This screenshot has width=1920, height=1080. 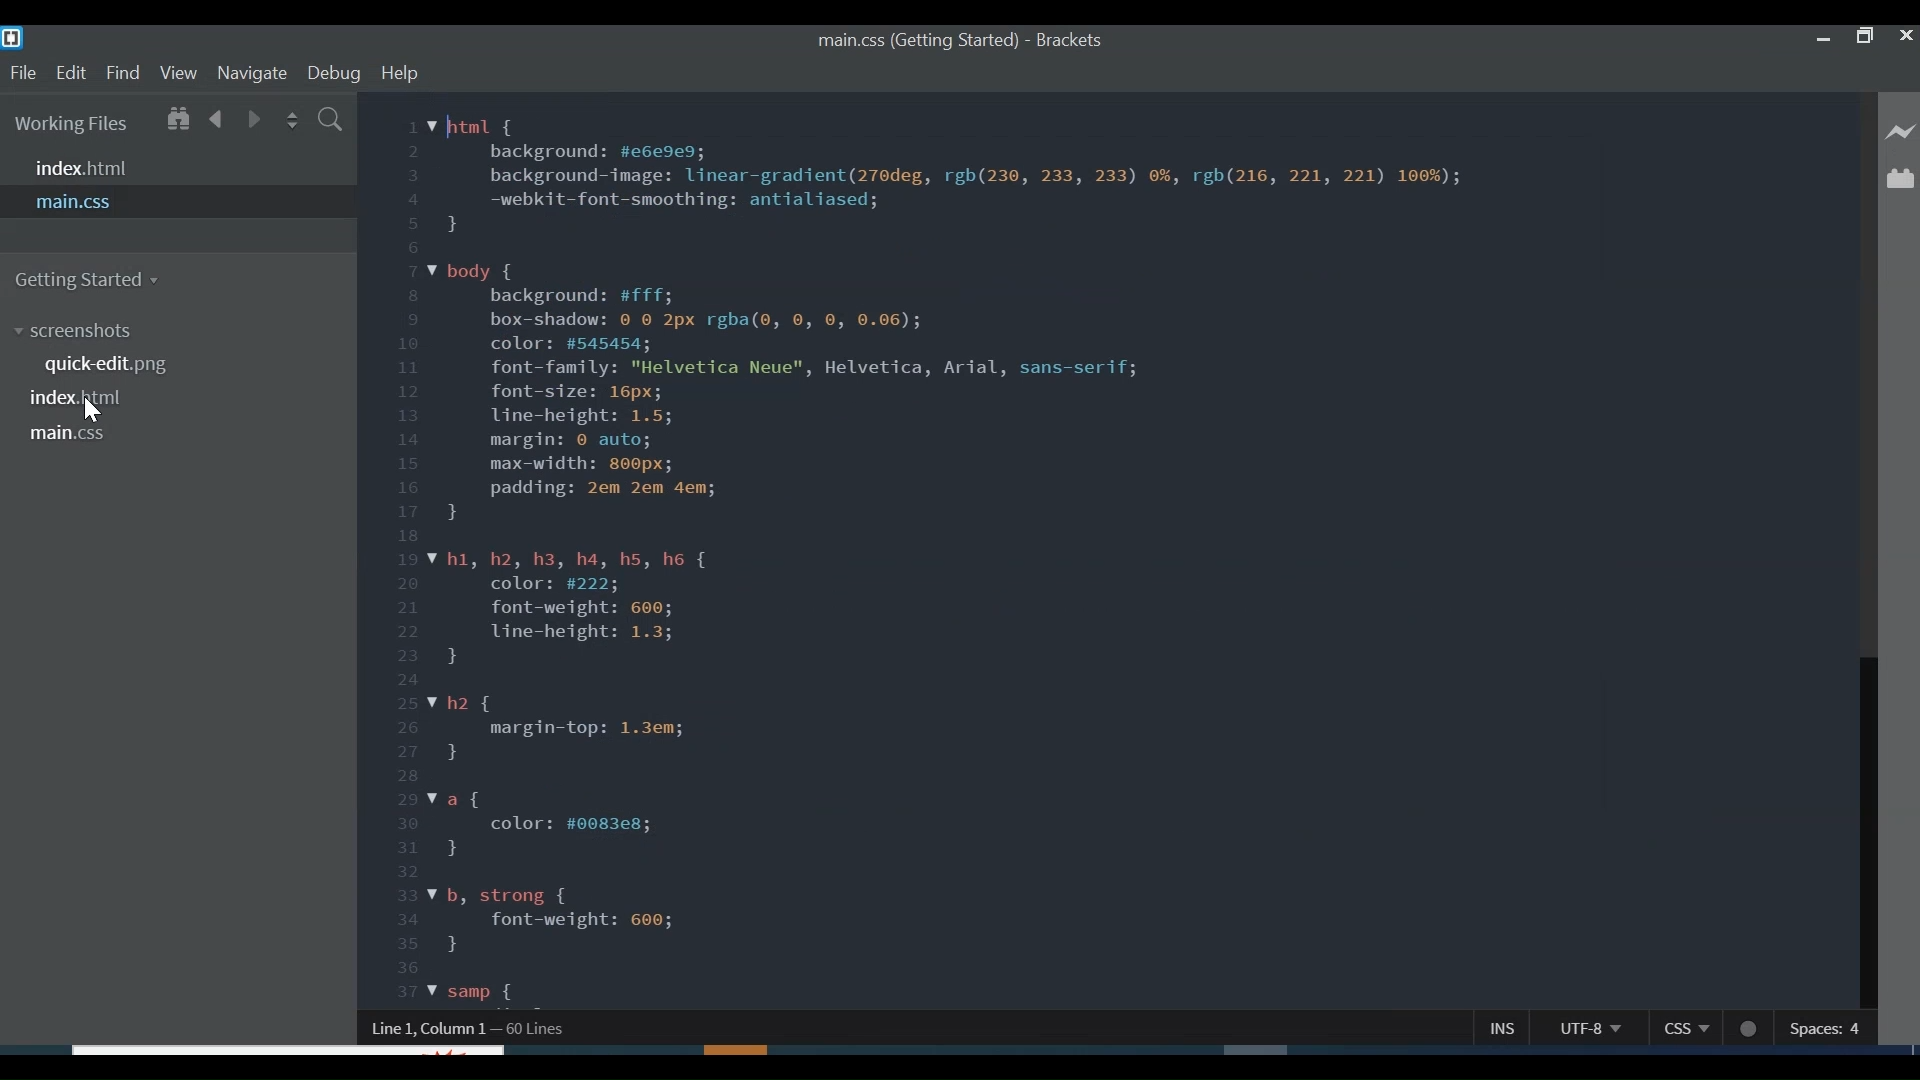 What do you see at coordinates (76, 434) in the screenshot?
I see `main.css file` at bounding box center [76, 434].